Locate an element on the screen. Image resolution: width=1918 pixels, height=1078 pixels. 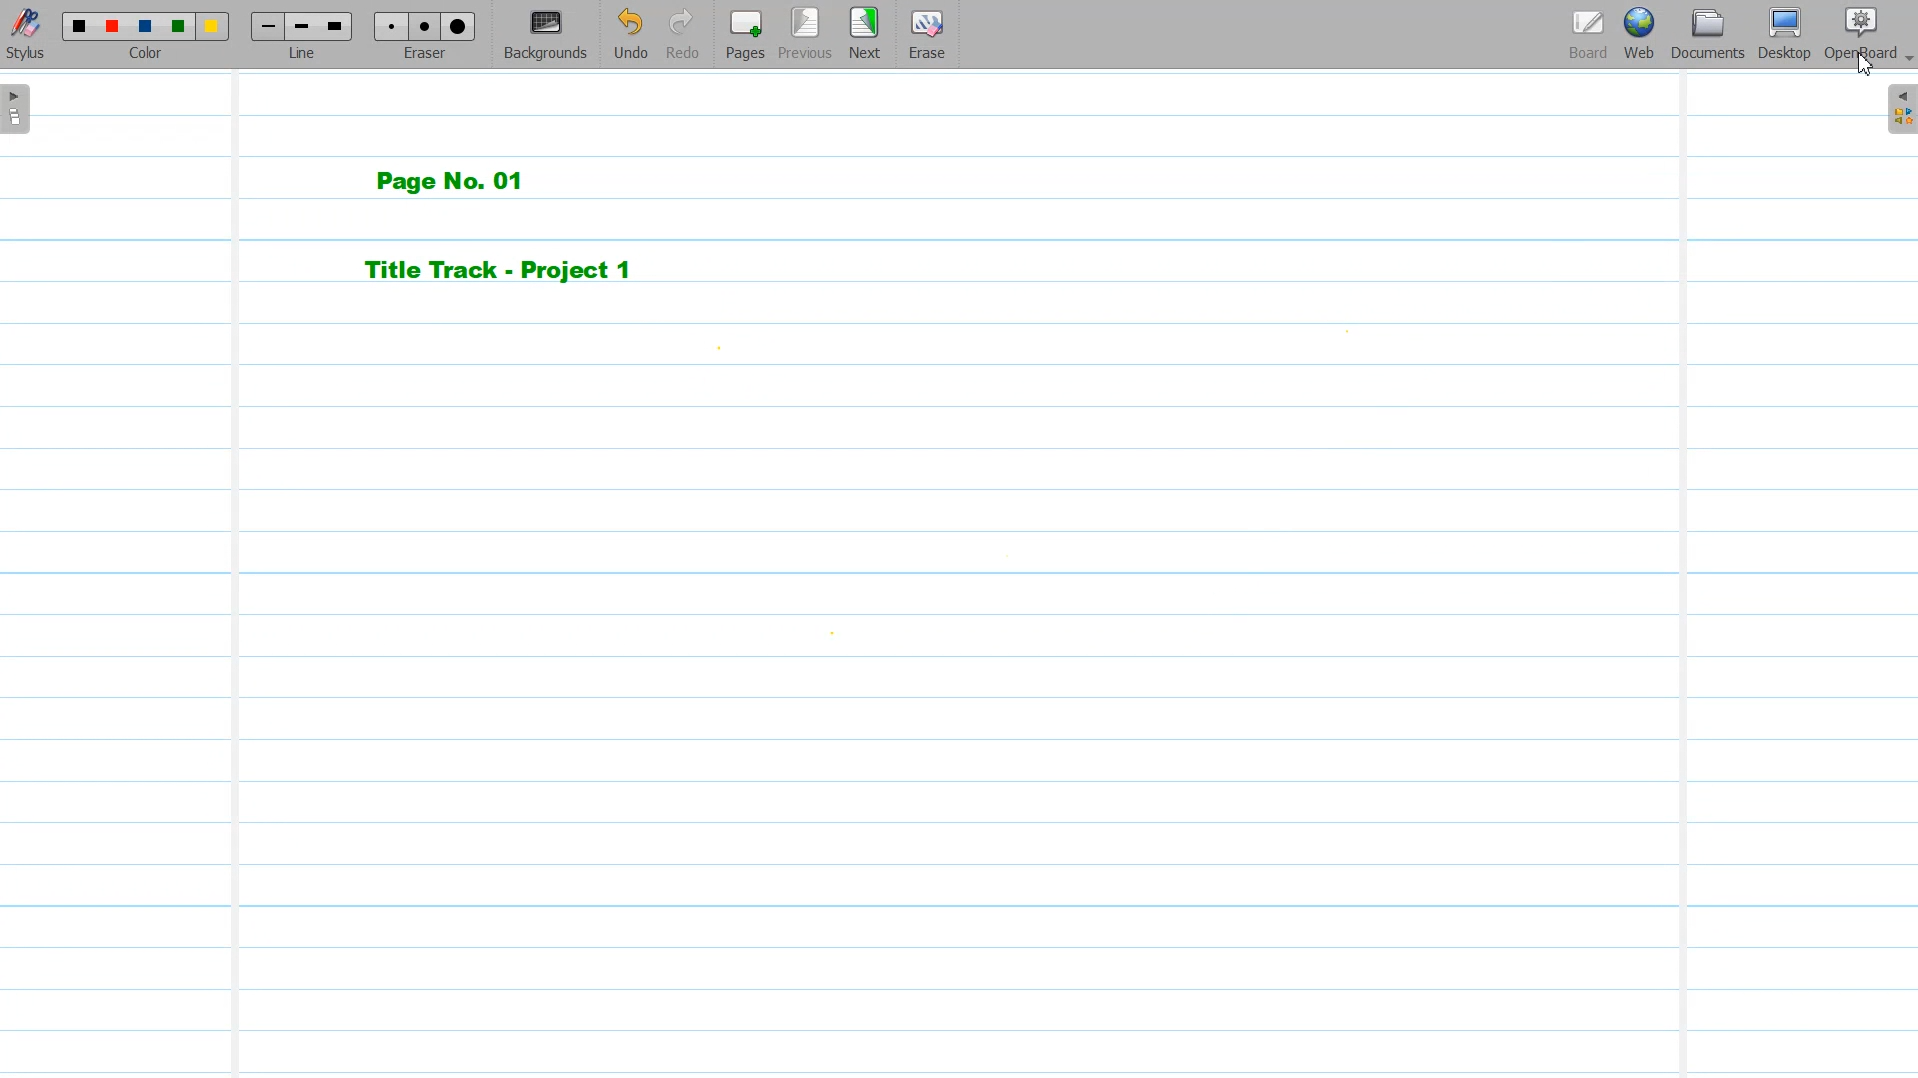
Previous is located at coordinates (806, 34).